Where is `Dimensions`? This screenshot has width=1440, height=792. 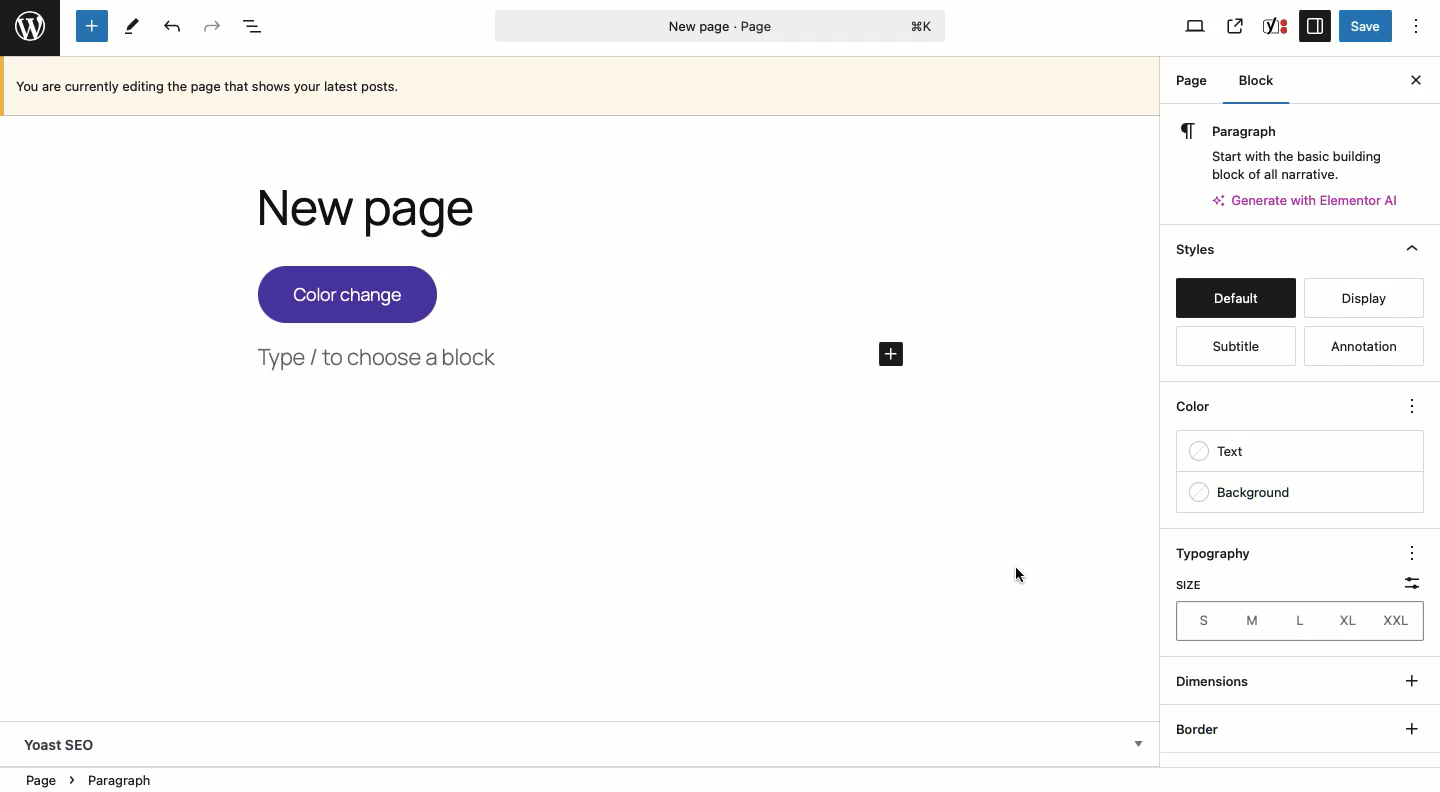 Dimensions is located at coordinates (1224, 681).